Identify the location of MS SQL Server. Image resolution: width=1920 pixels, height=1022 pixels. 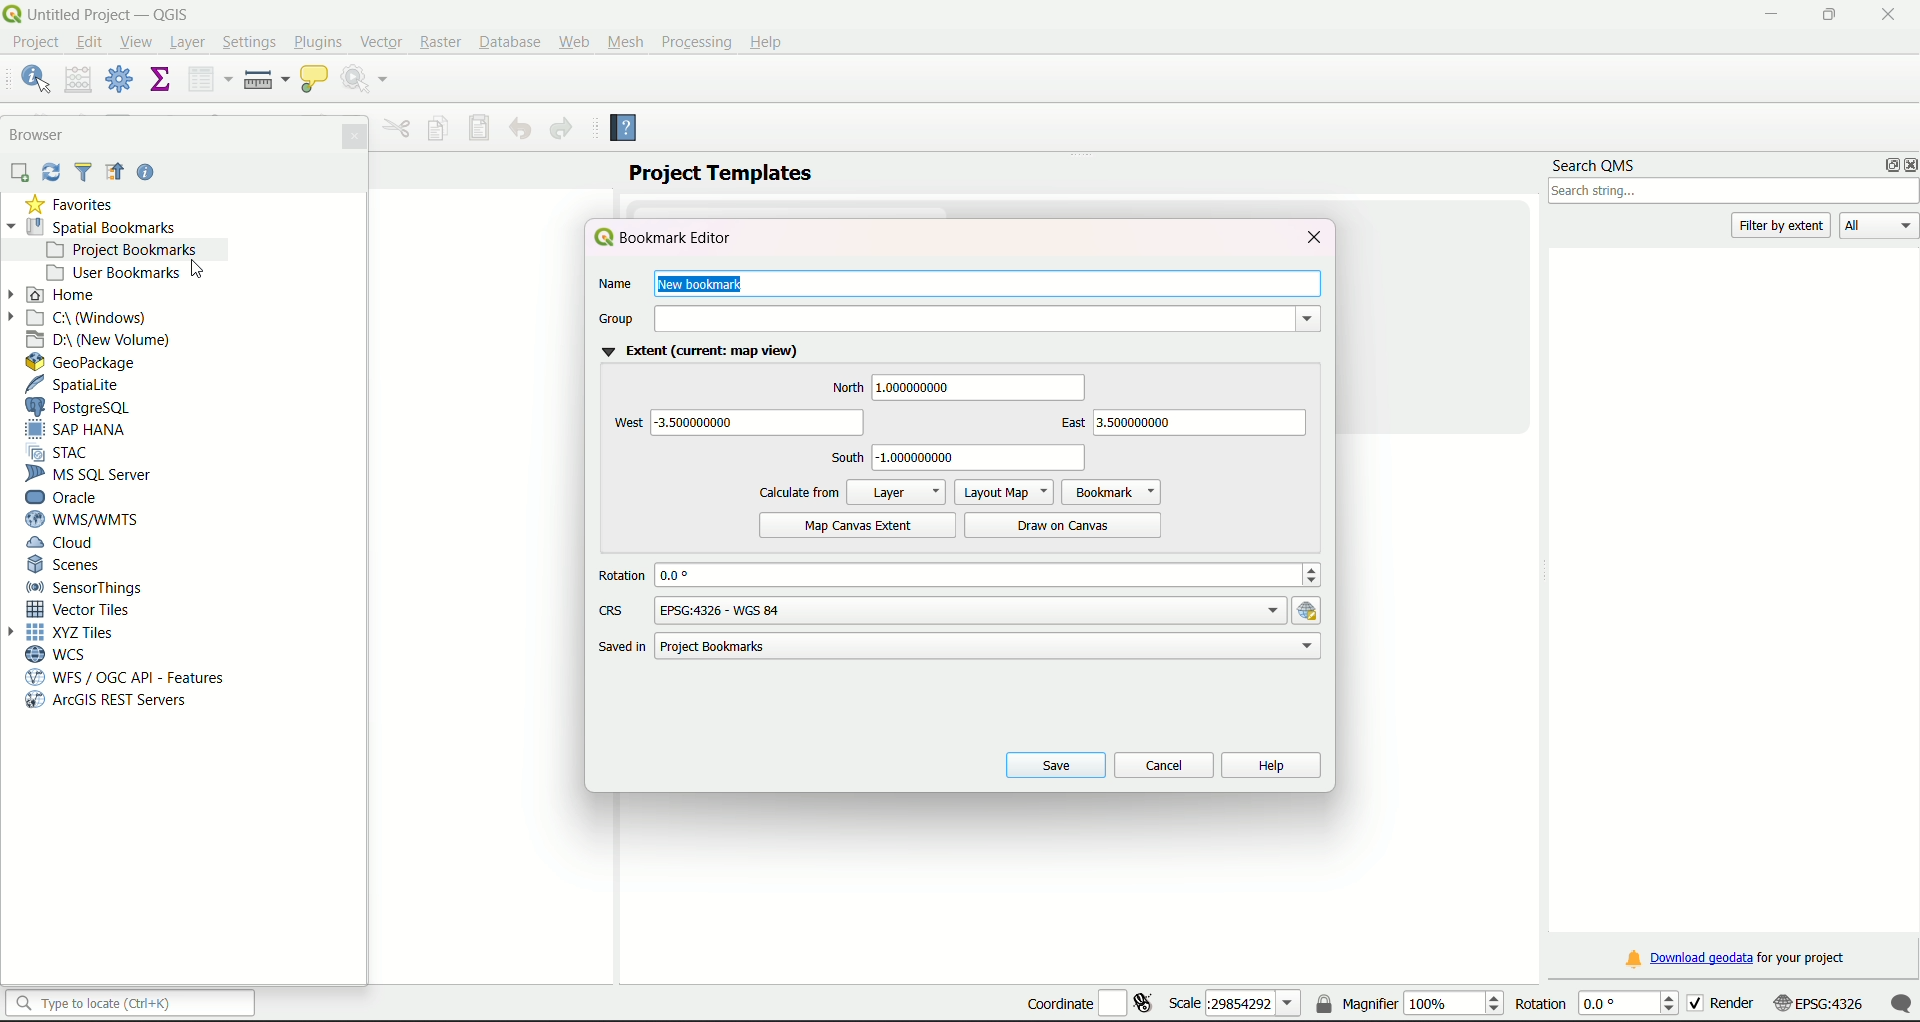
(92, 474).